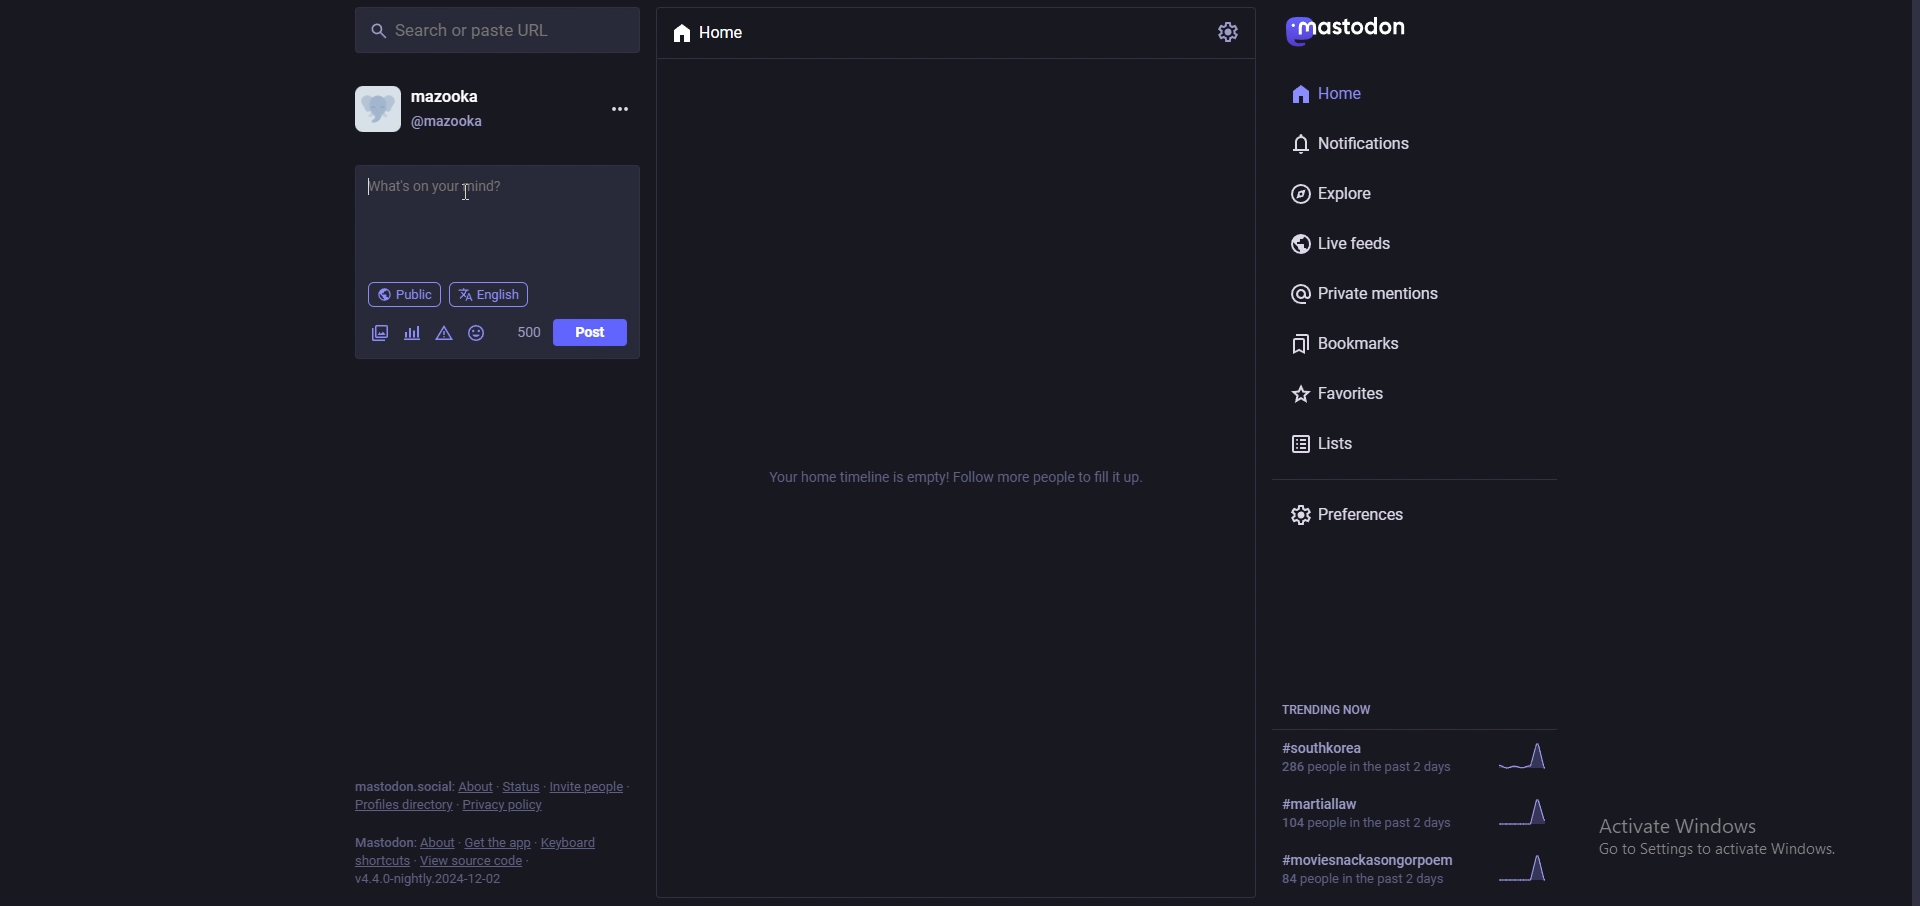 The width and height of the screenshot is (1920, 906). I want to click on favourites, so click(1394, 393).